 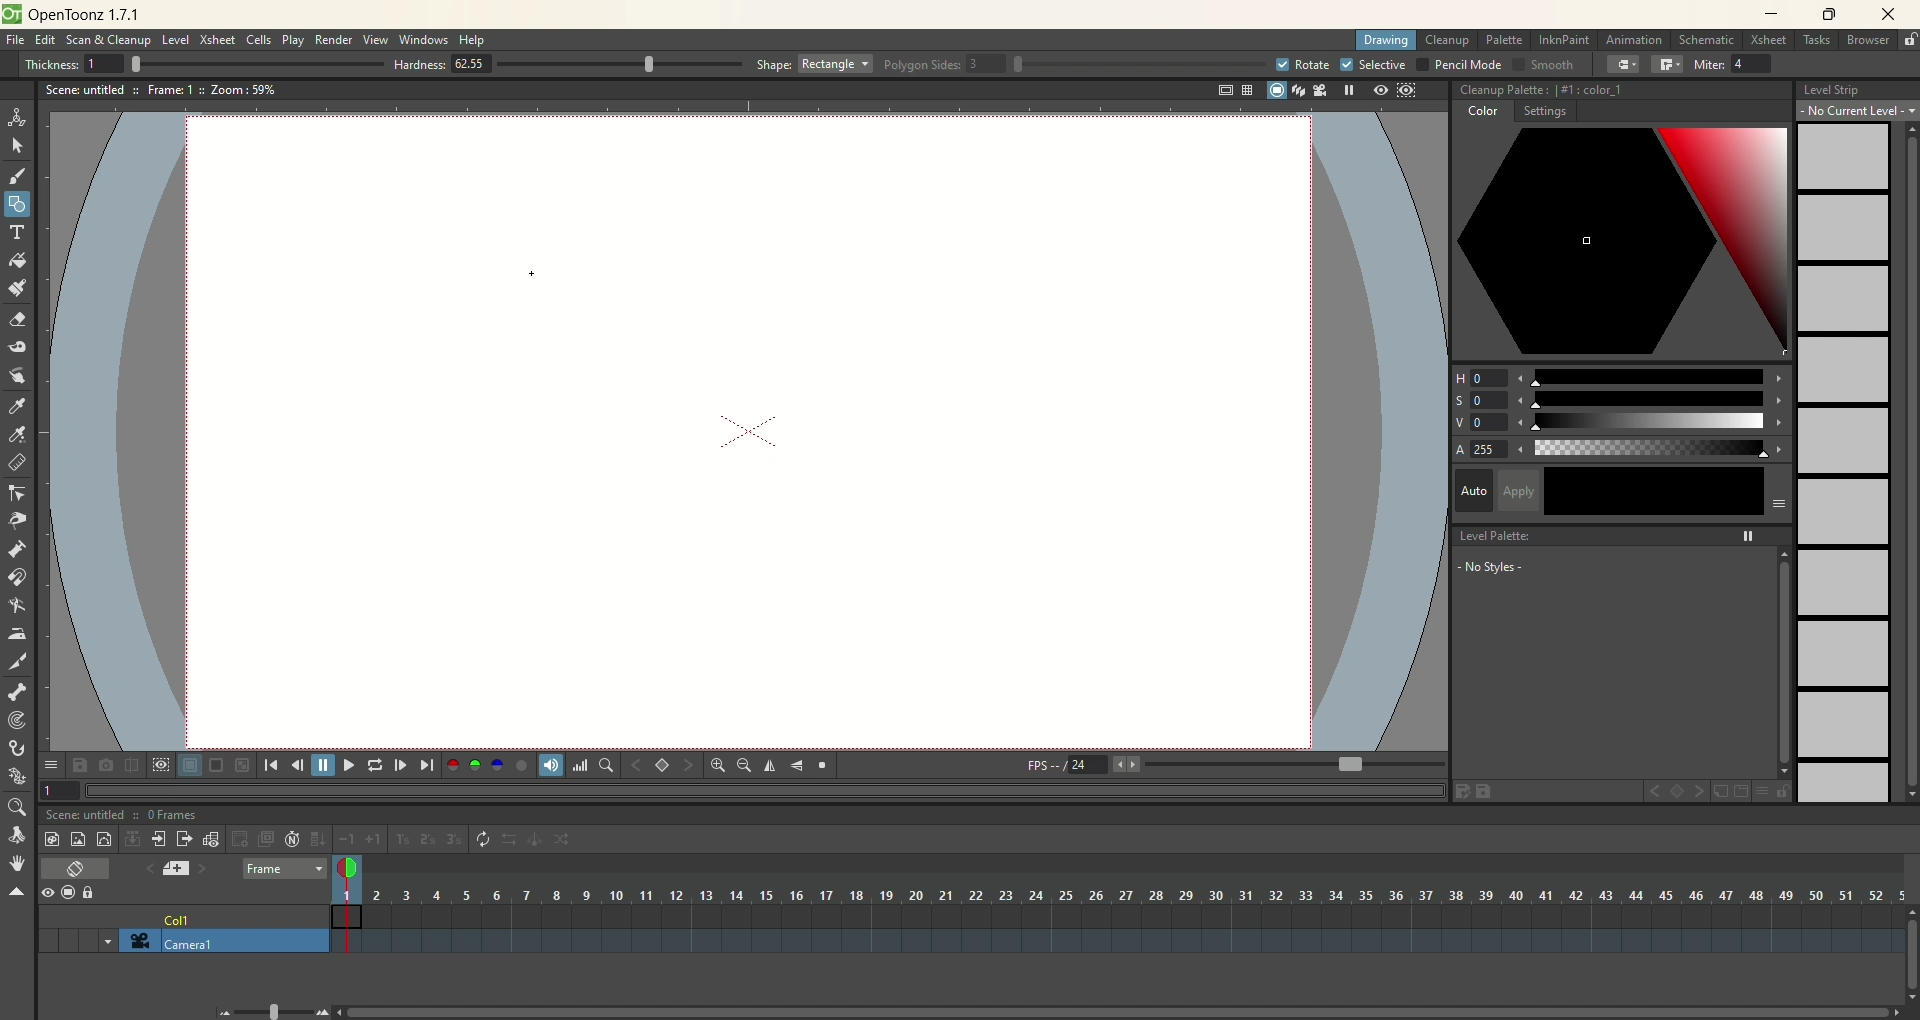 What do you see at coordinates (1830, 16) in the screenshot?
I see `maximize` at bounding box center [1830, 16].